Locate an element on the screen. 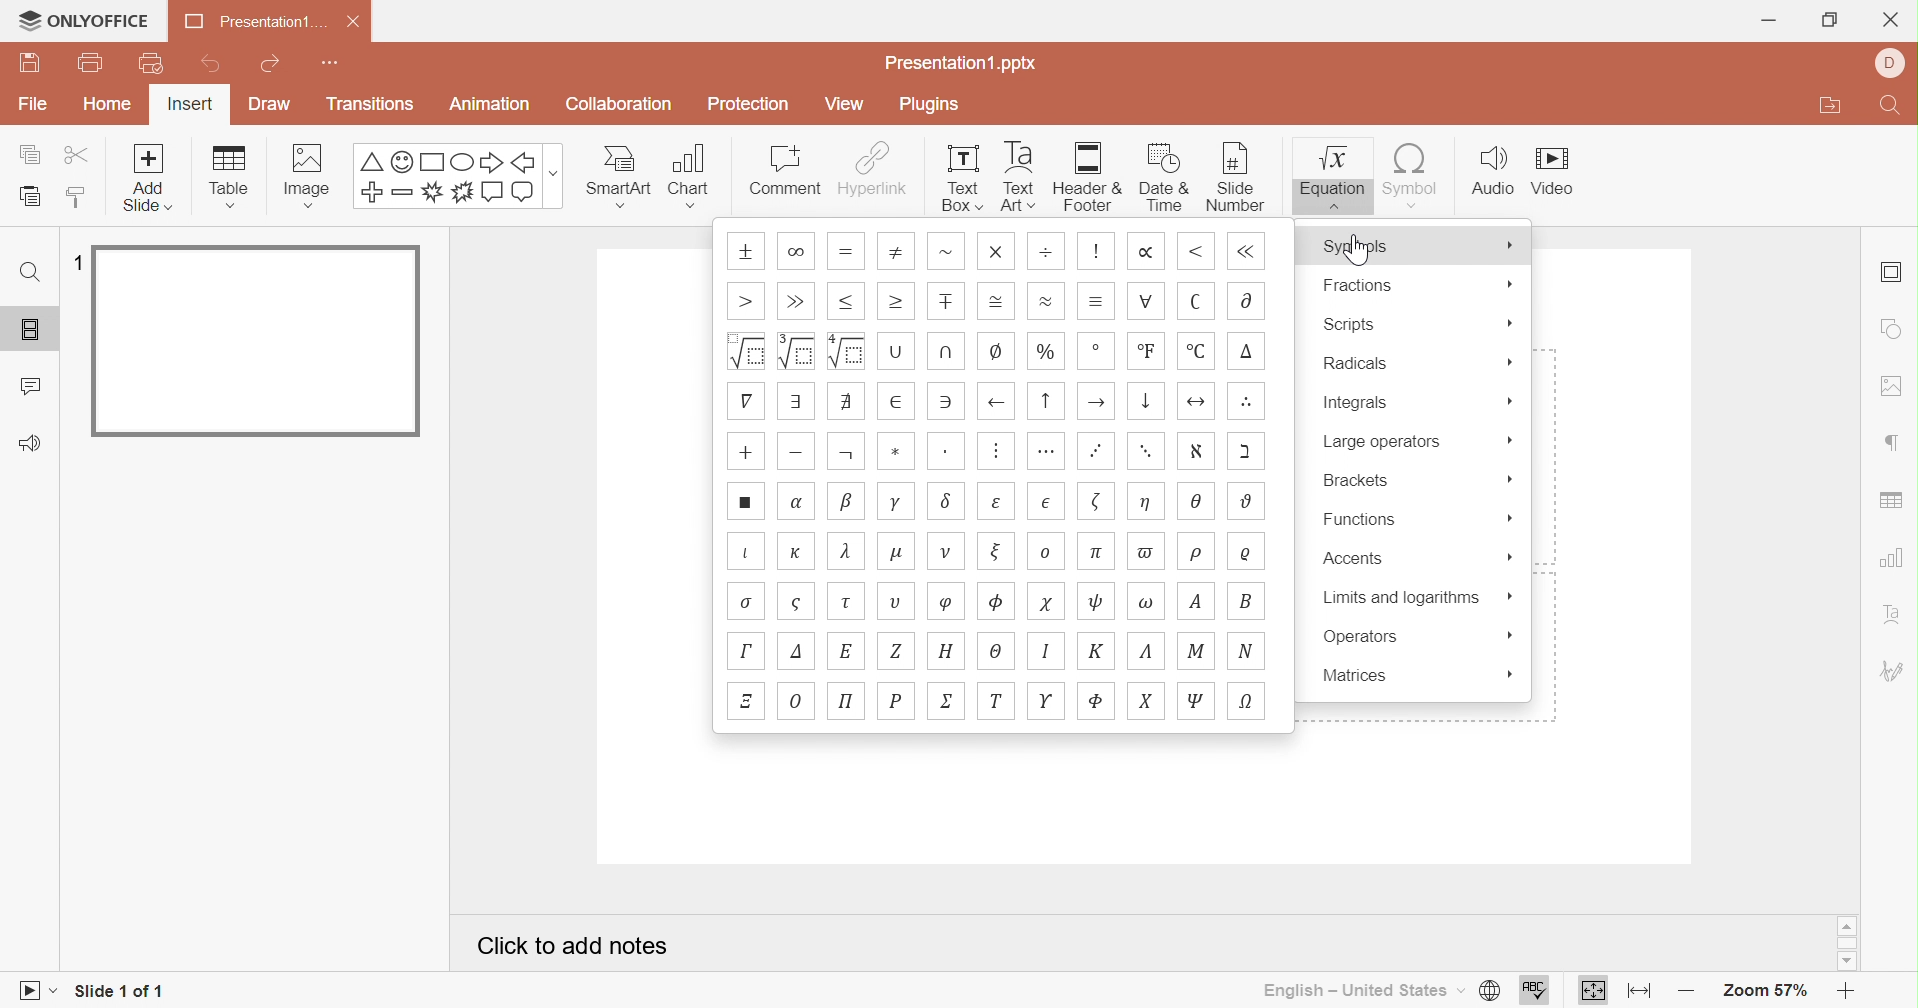 This screenshot has width=1918, height=1008. Operators is located at coordinates (1418, 634).